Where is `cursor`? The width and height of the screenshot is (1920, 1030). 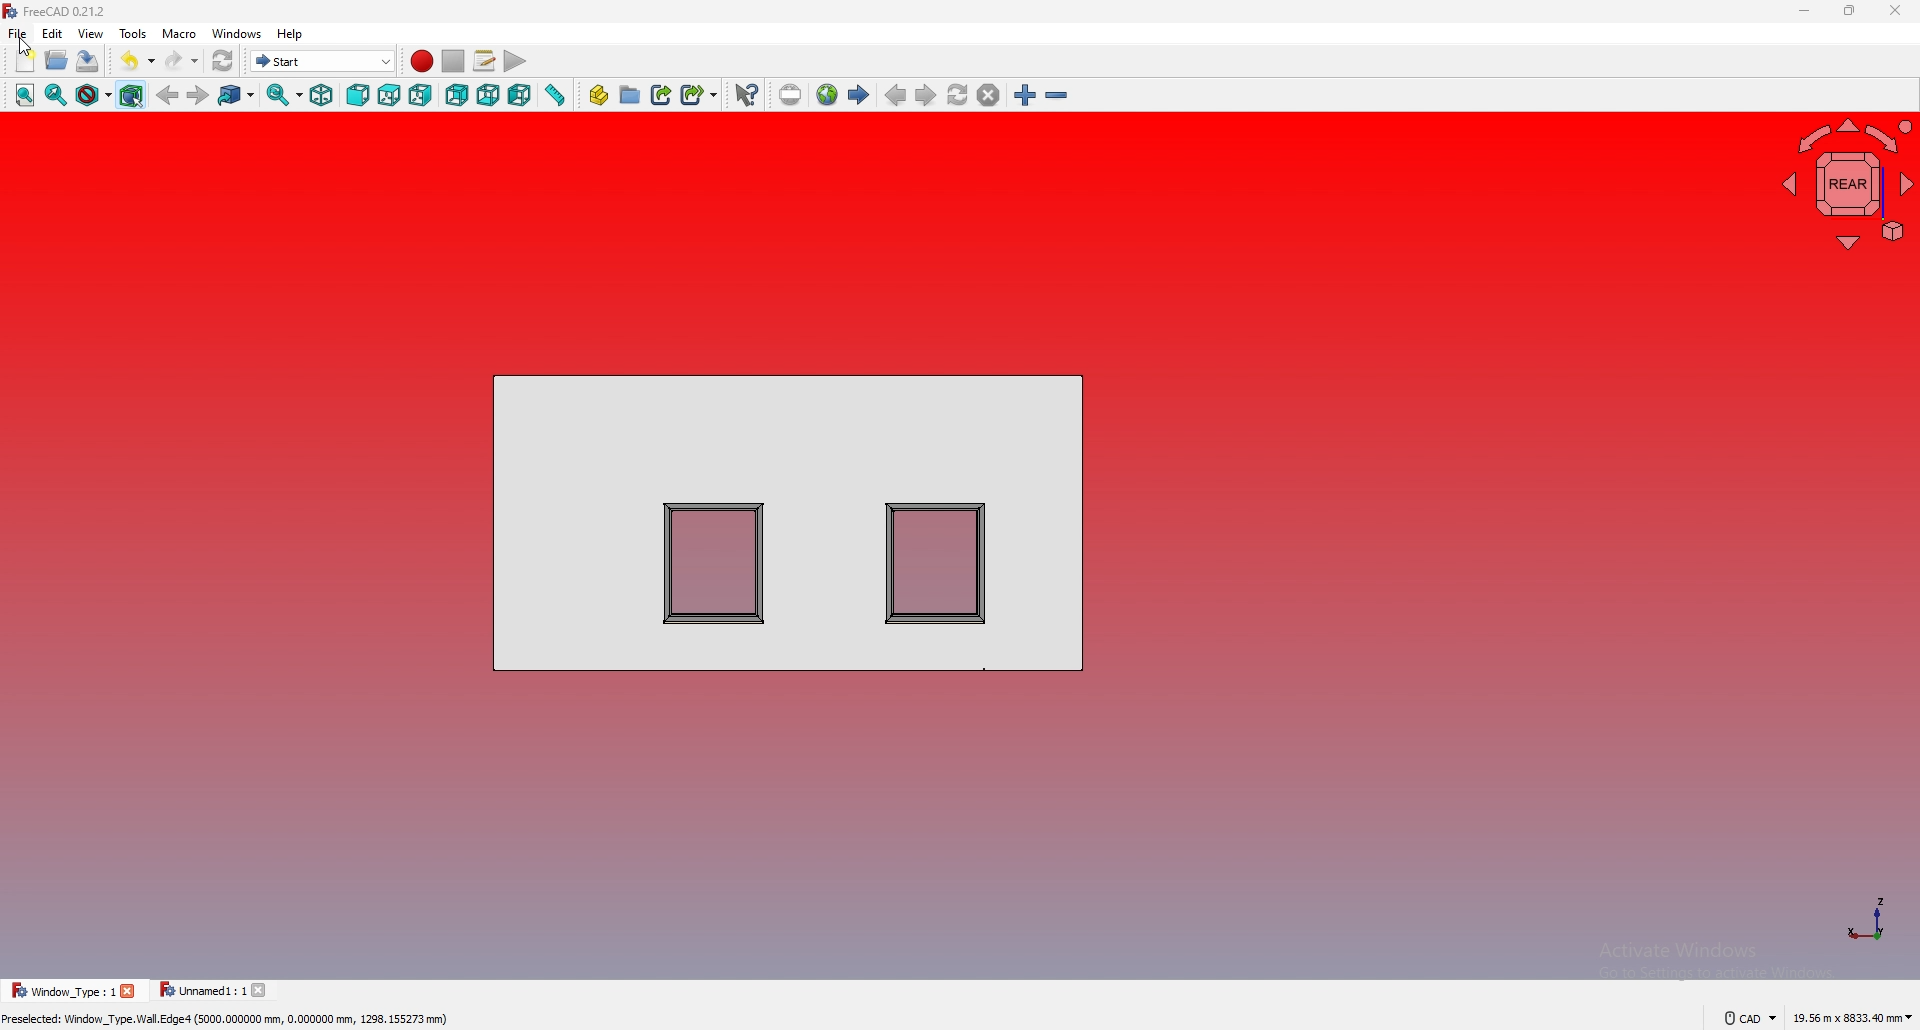
cursor is located at coordinates (26, 46).